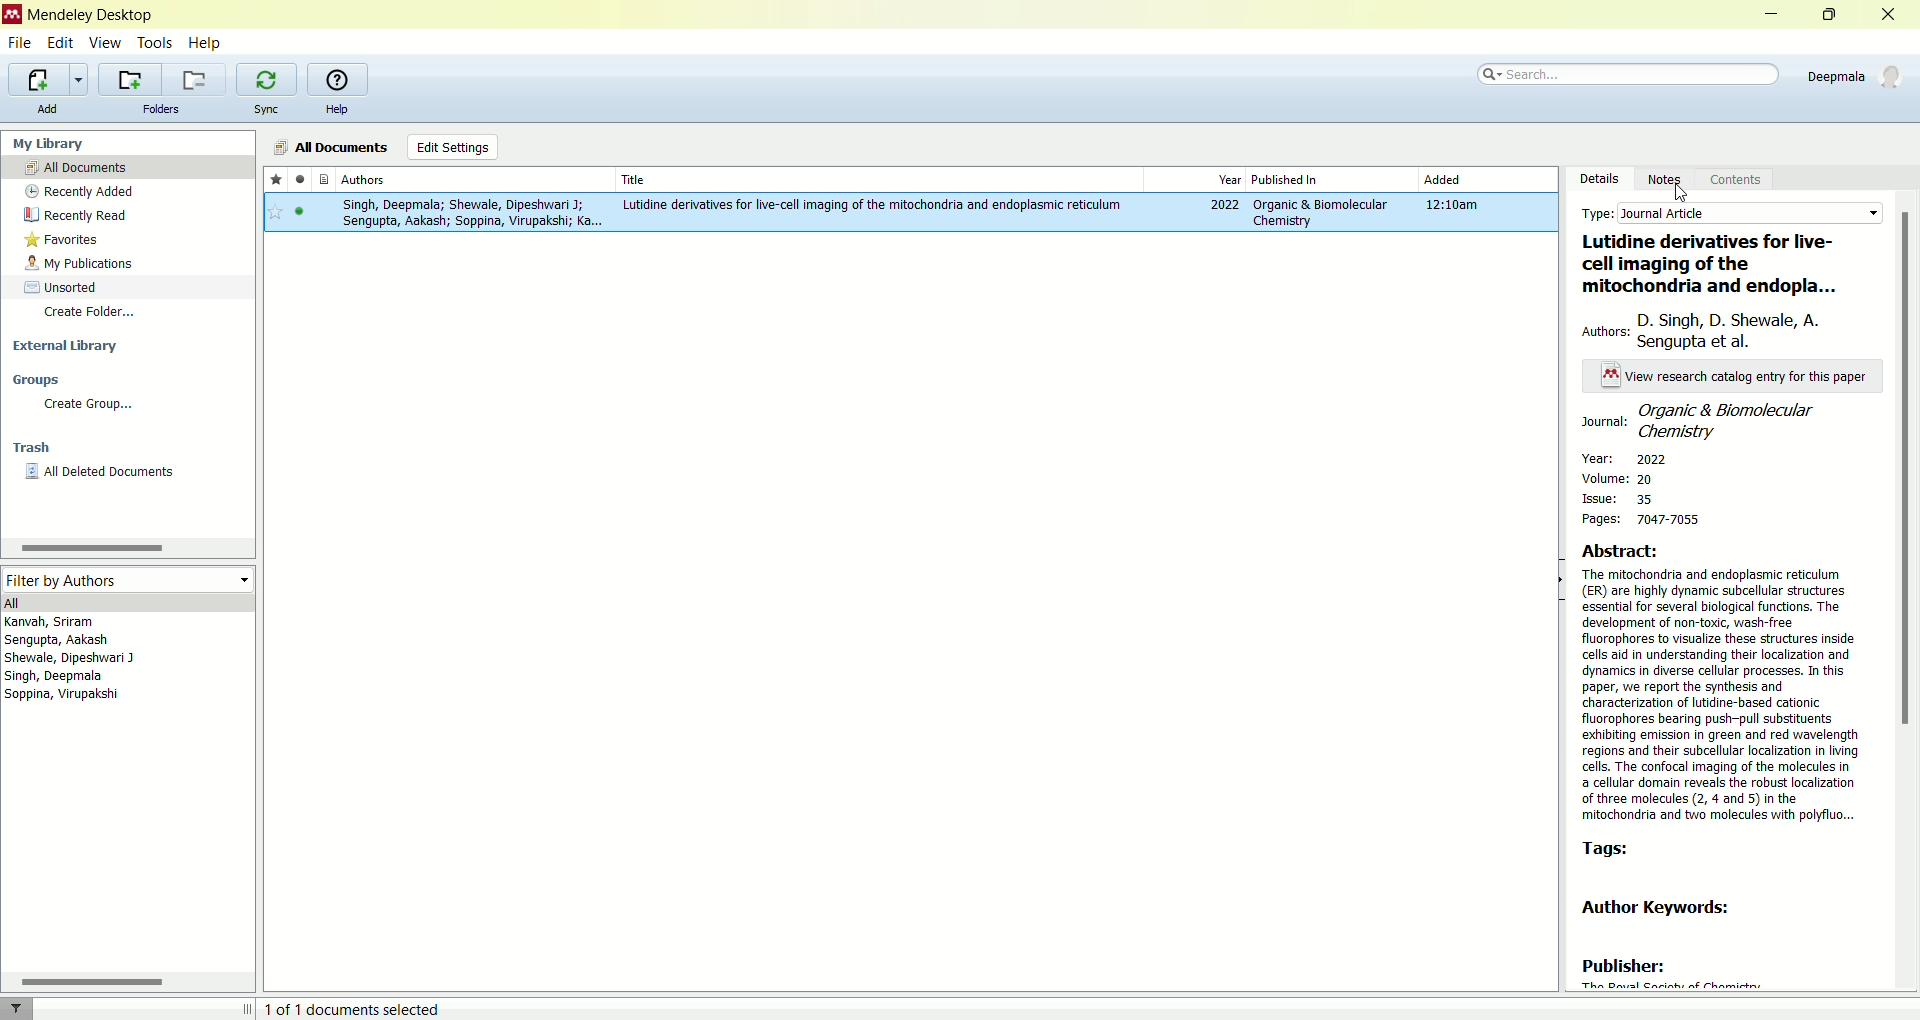 The width and height of the screenshot is (1920, 1020). I want to click on import additional documents to the current collection, so click(50, 78).